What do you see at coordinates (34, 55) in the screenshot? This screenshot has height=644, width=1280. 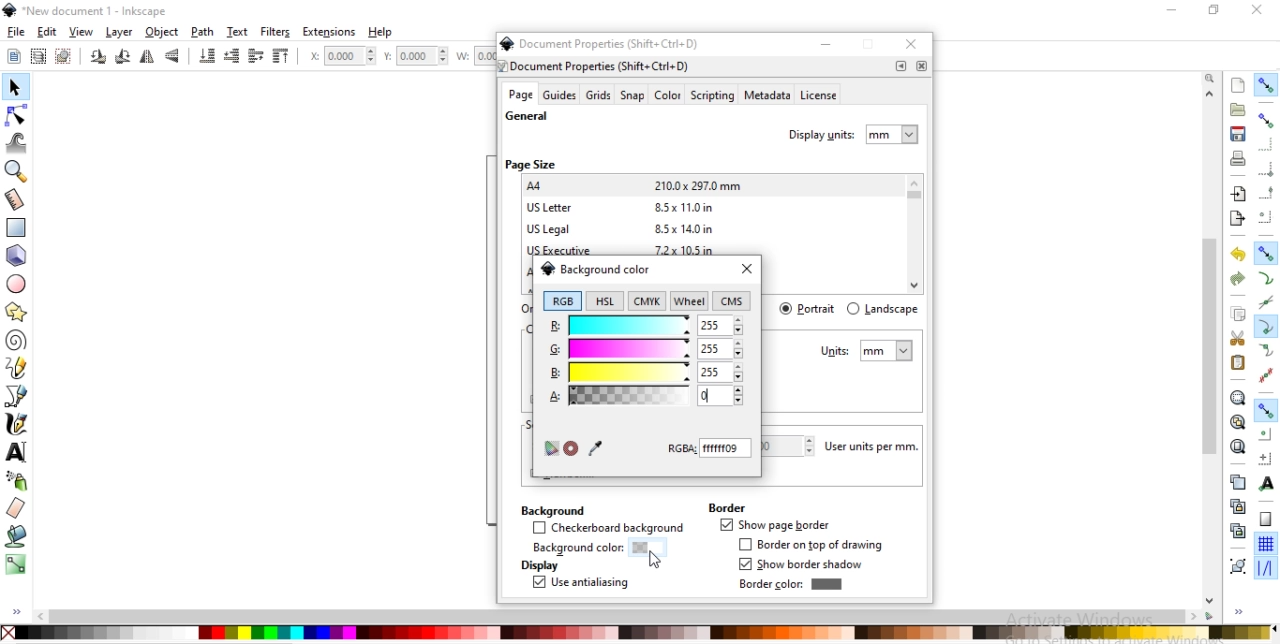 I see `select all objects in all visible and unlocked layer` at bounding box center [34, 55].